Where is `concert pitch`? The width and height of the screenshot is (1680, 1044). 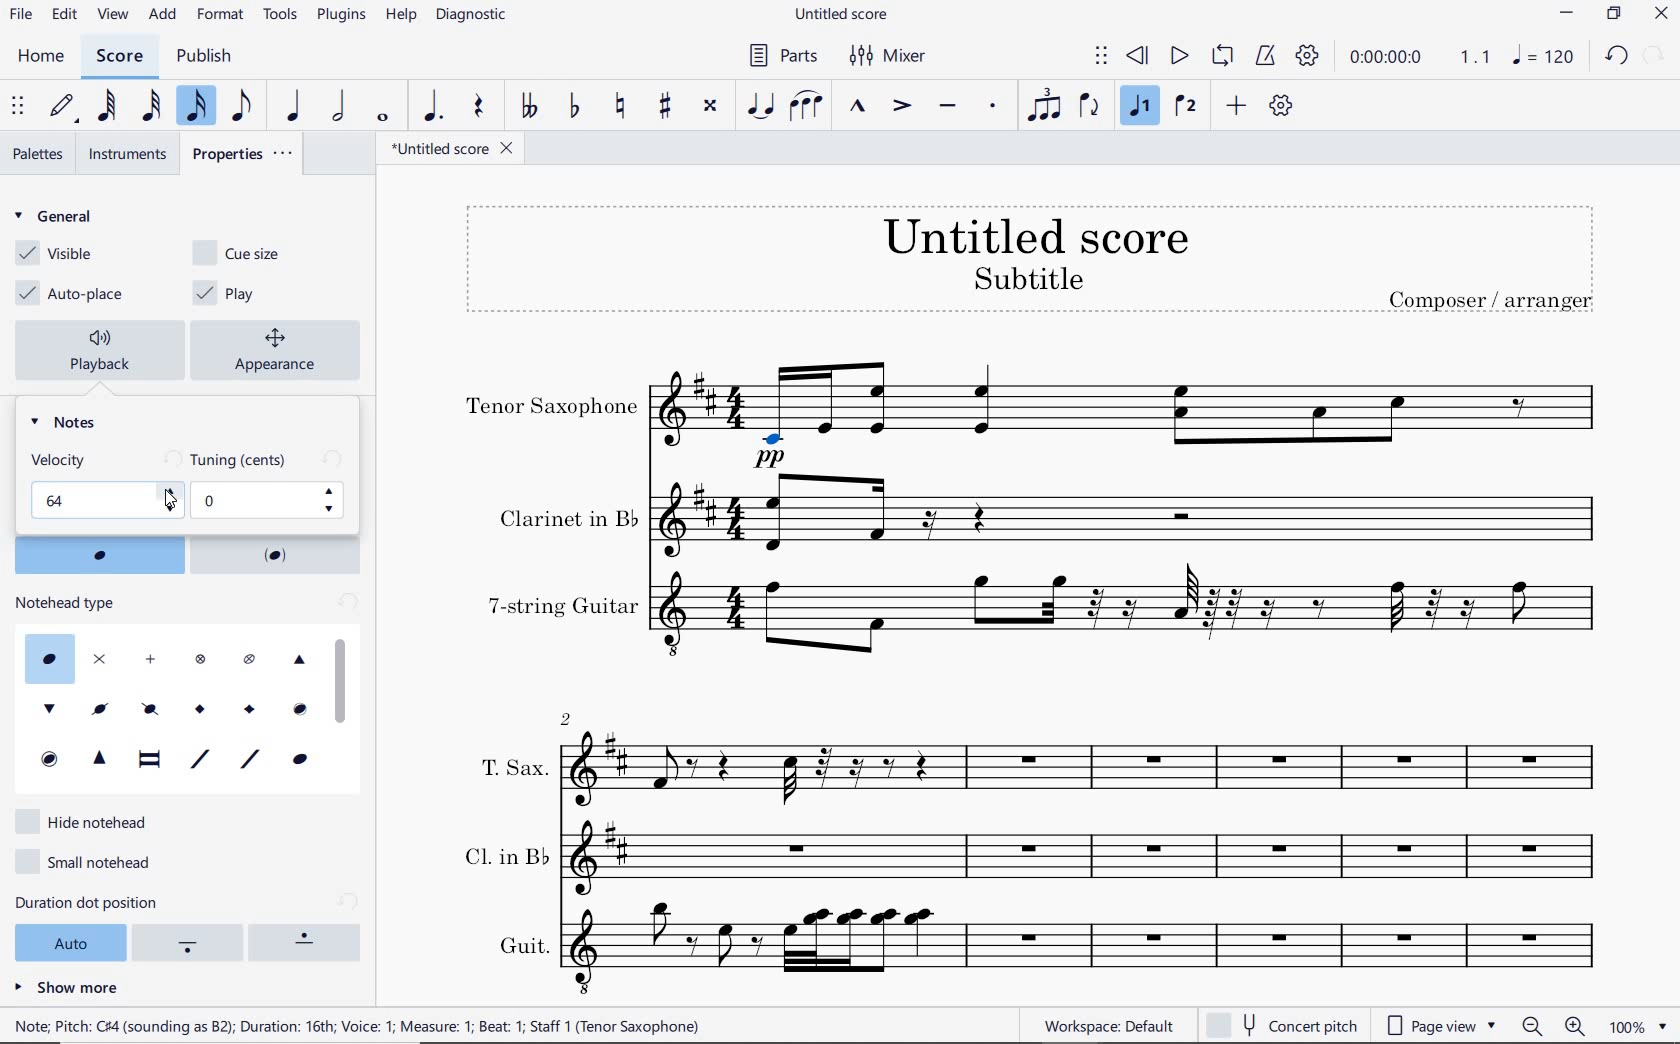 concert pitch is located at coordinates (1281, 1022).